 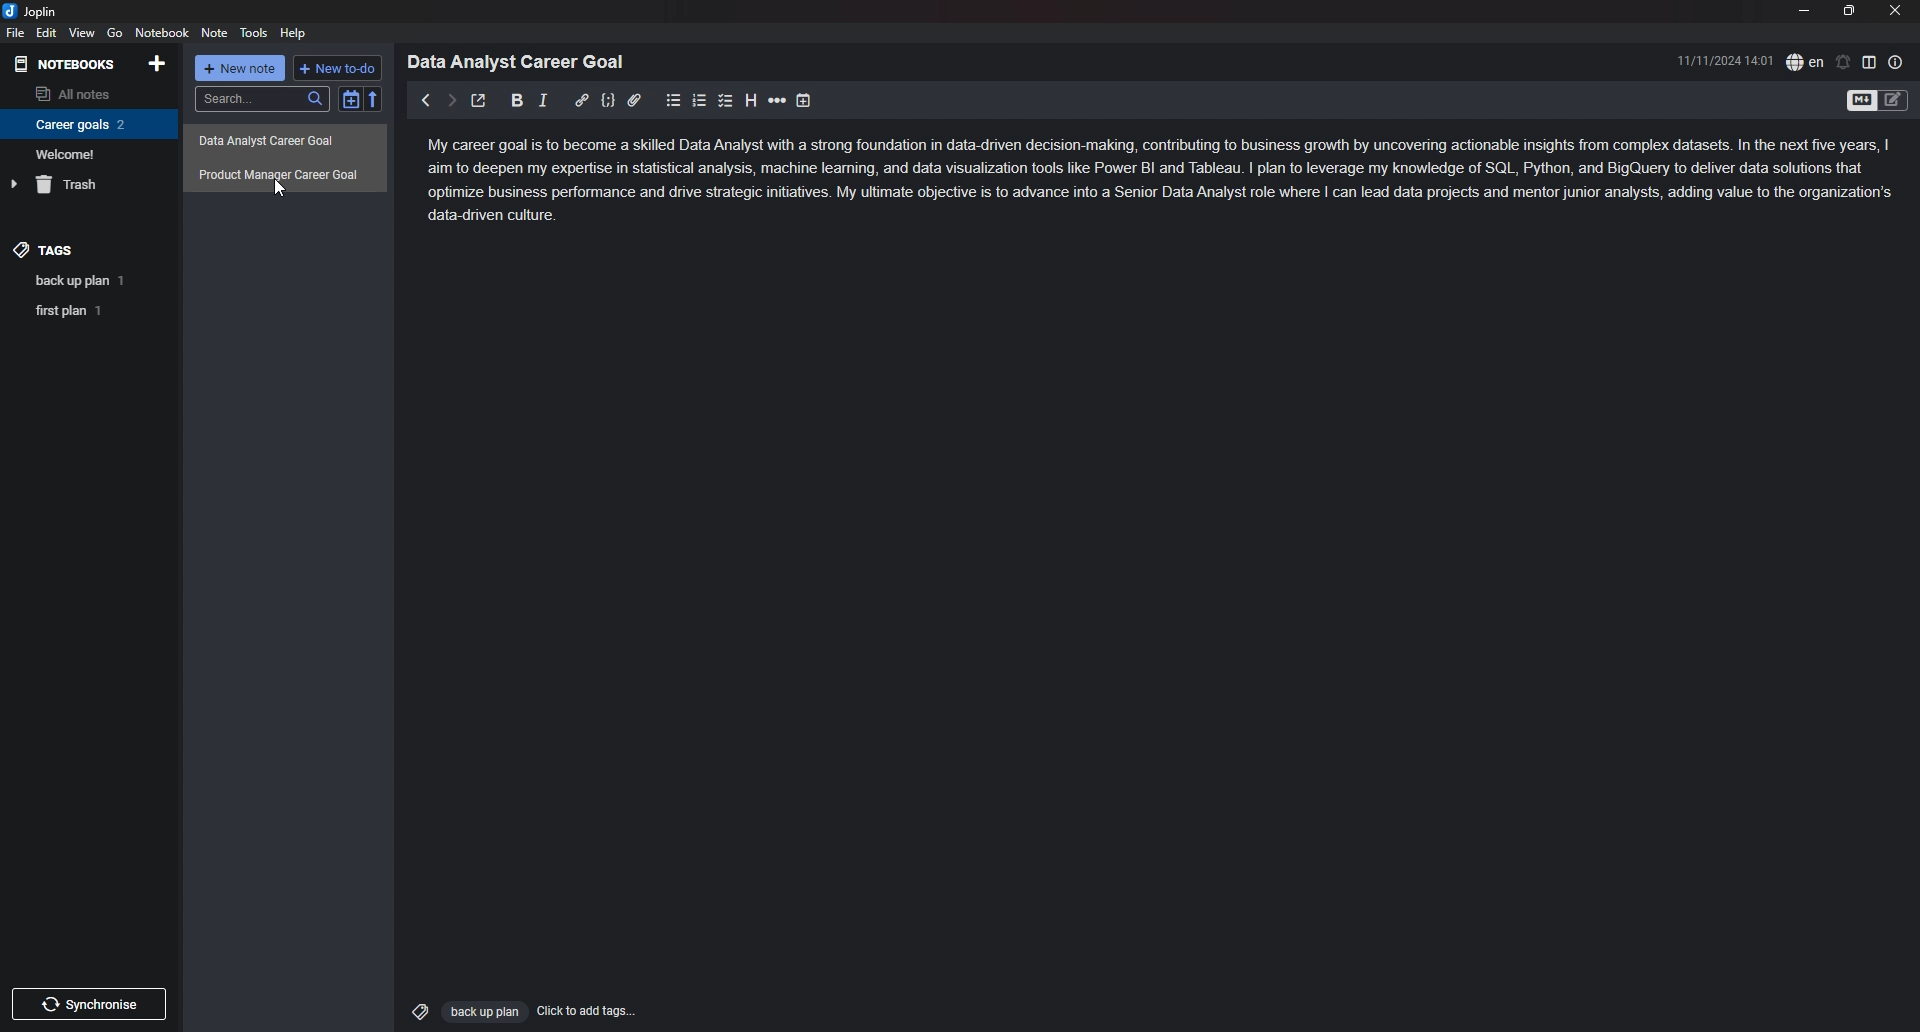 What do you see at coordinates (374, 98) in the screenshot?
I see `reverse sort order` at bounding box center [374, 98].